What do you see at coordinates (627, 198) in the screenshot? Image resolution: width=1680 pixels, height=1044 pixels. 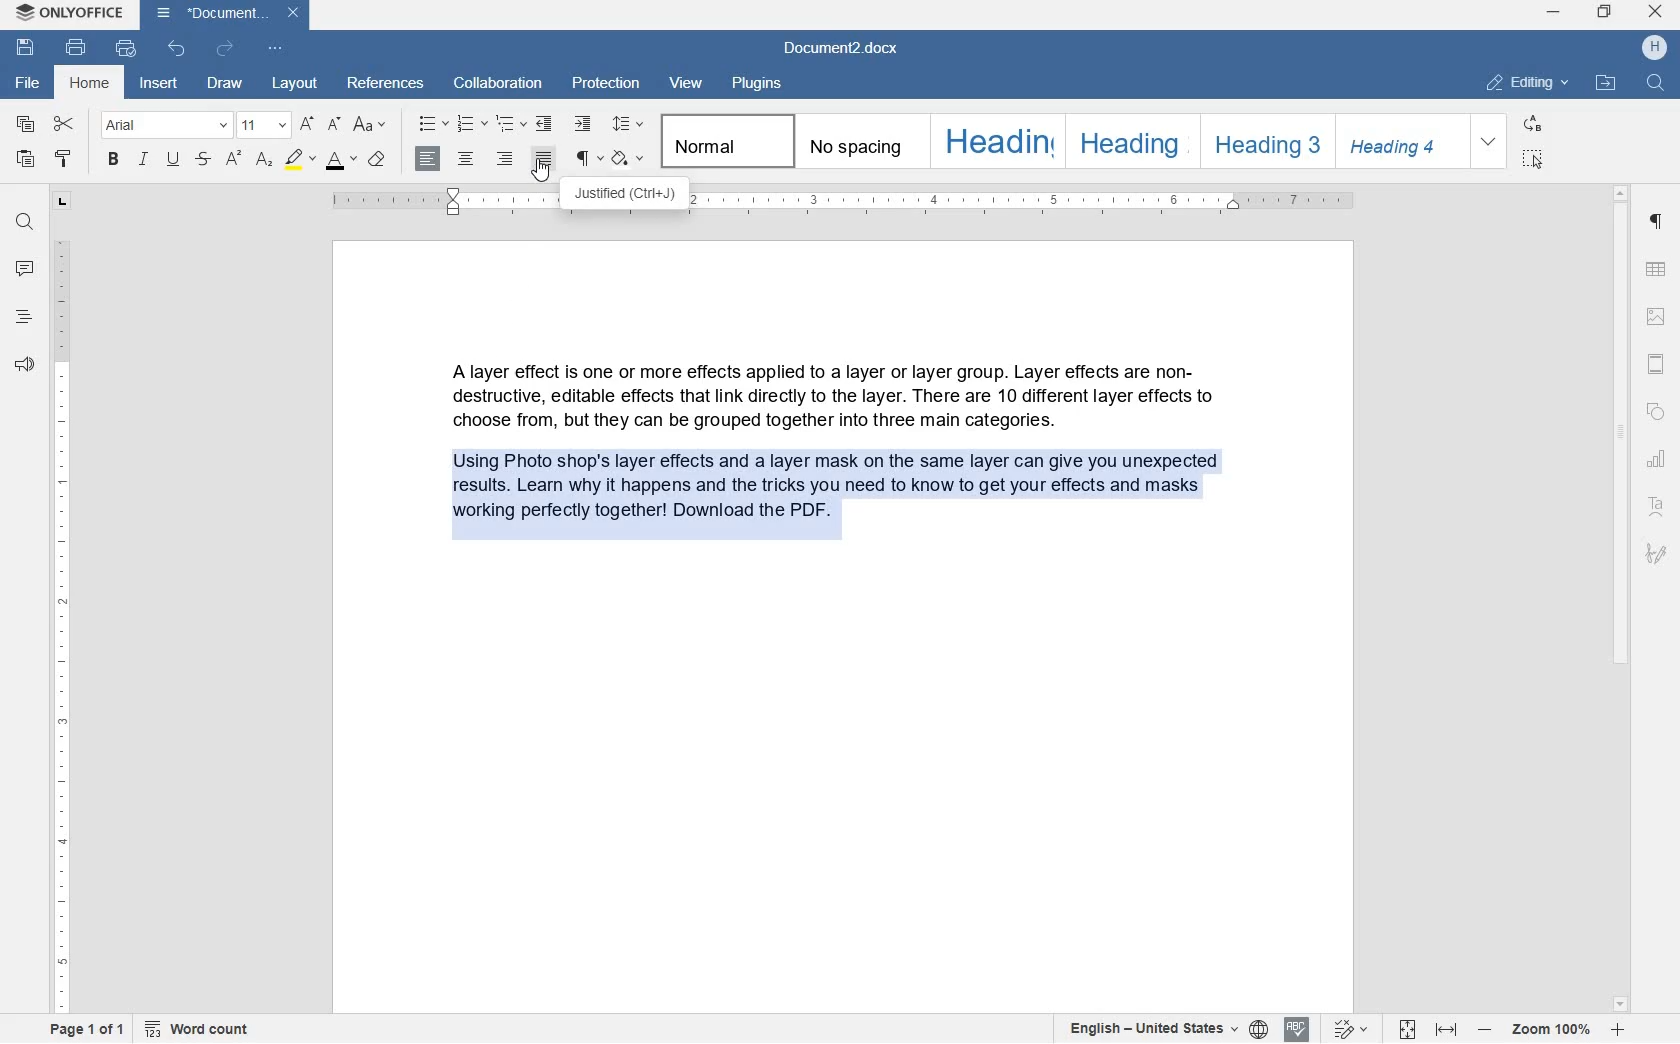 I see `JUSTIFIED` at bounding box center [627, 198].